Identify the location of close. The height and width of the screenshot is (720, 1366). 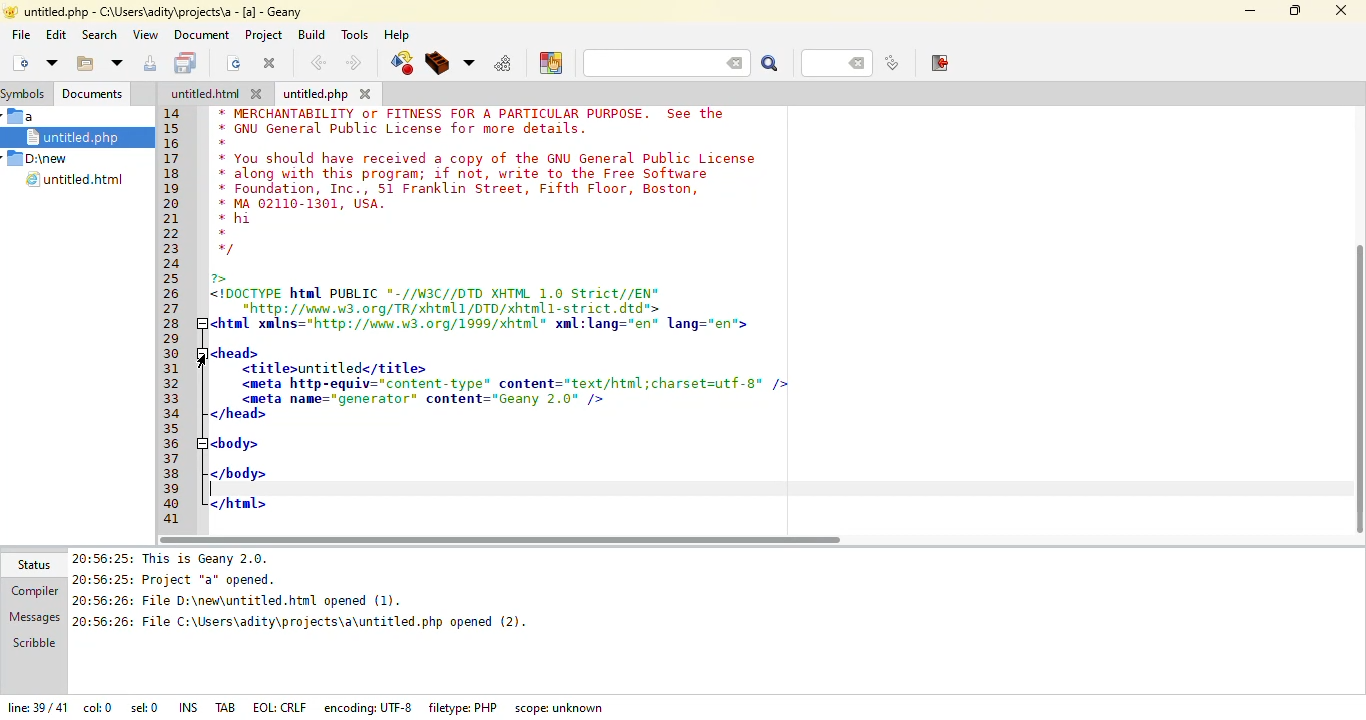
(271, 62).